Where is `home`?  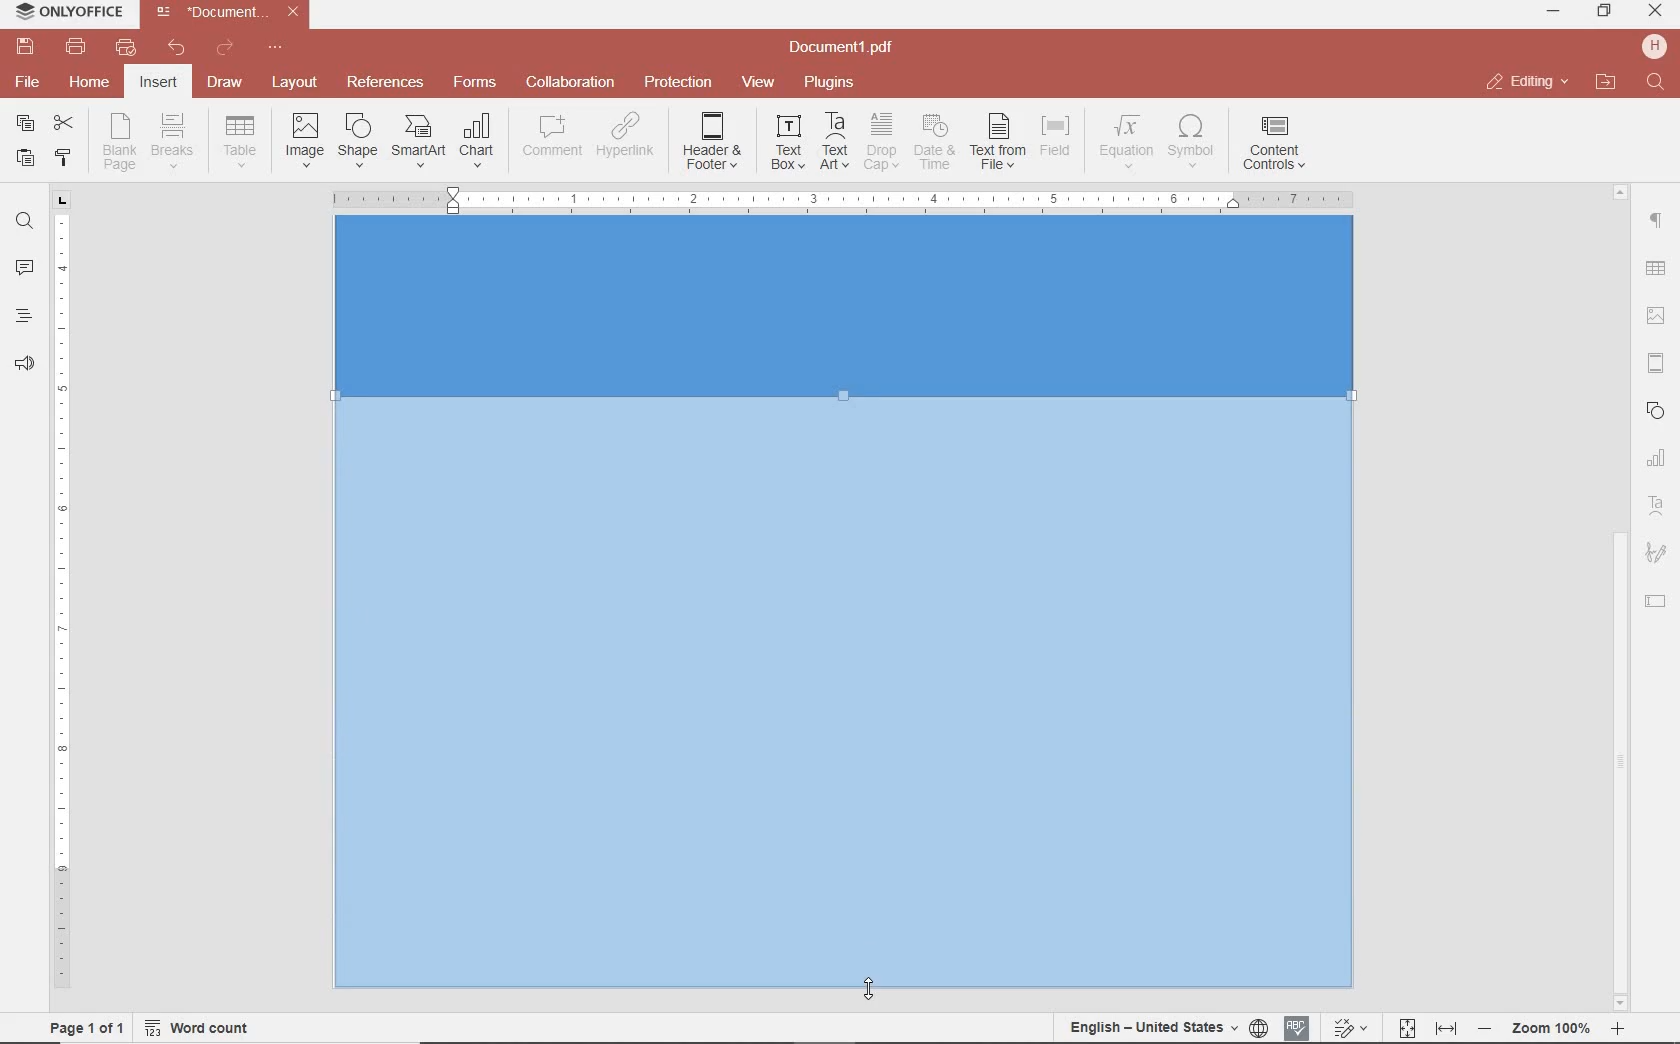
home is located at coordinates (87, 81).